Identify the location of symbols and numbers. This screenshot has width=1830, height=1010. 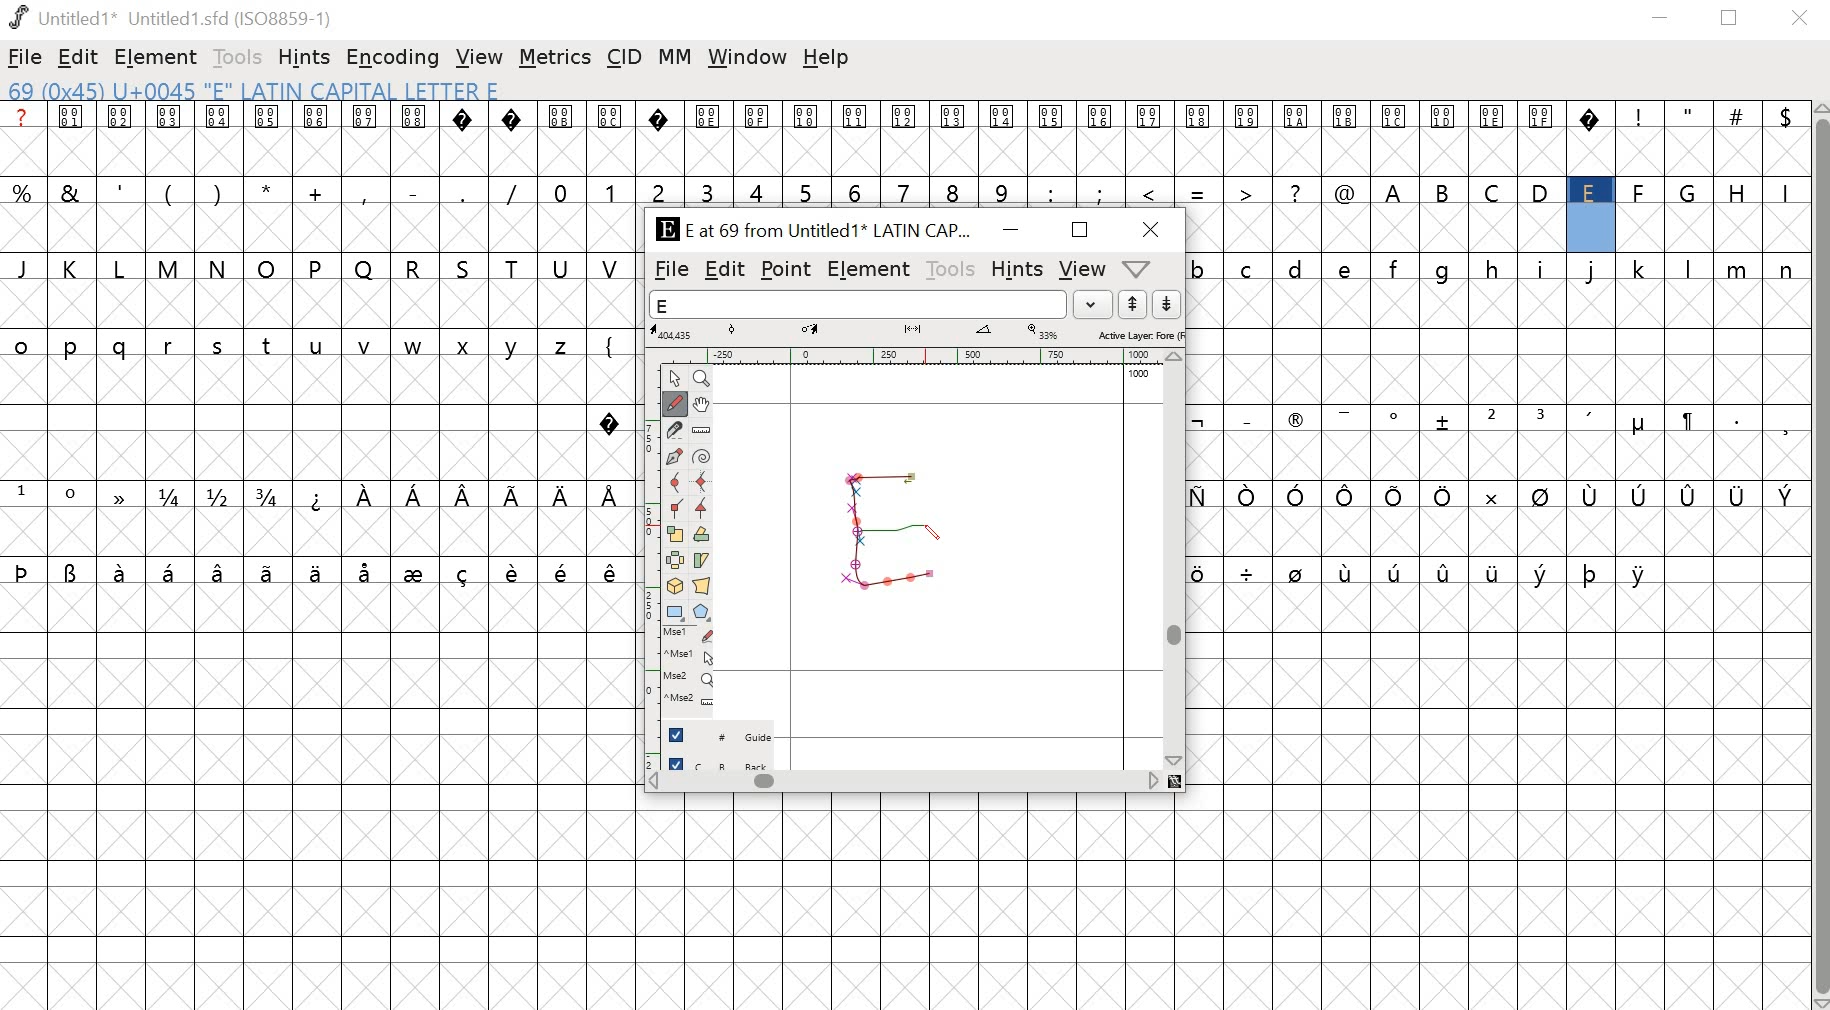
(682, 191).